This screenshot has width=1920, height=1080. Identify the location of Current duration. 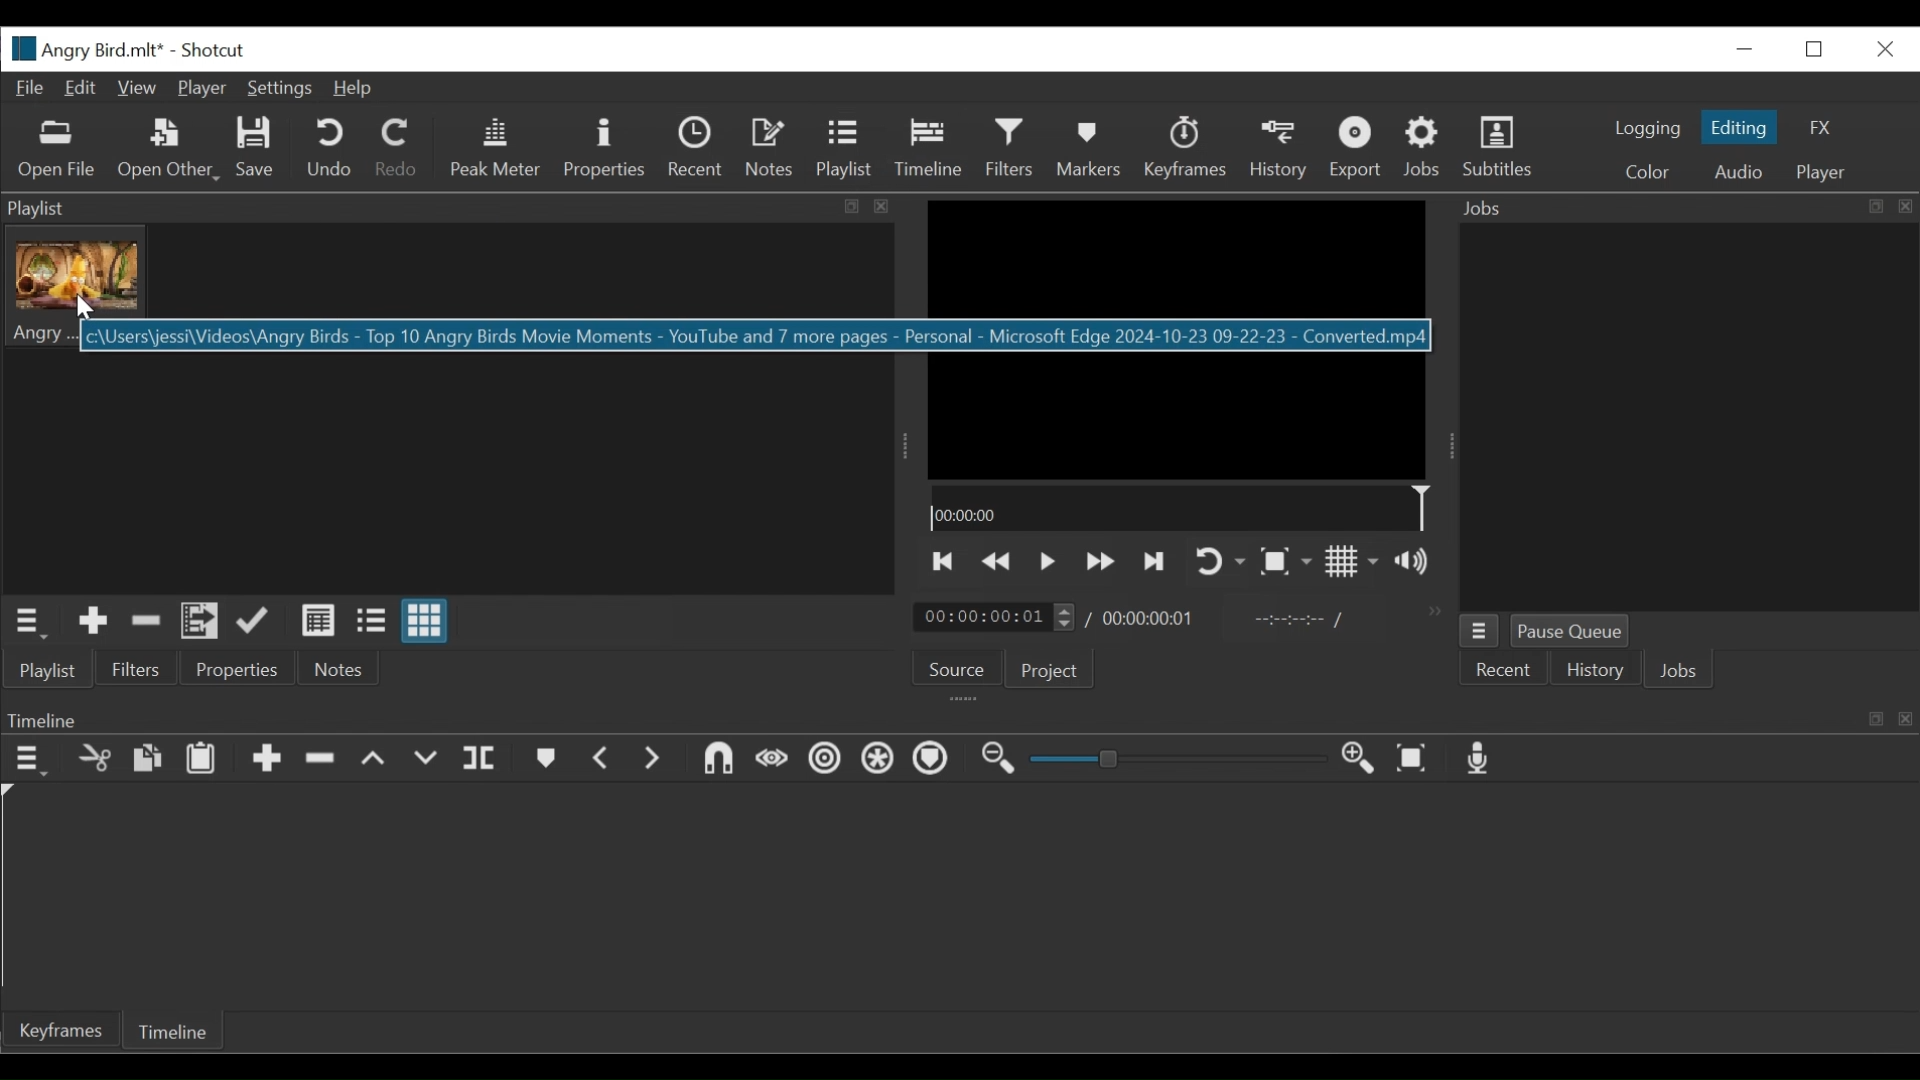
(995, 617).